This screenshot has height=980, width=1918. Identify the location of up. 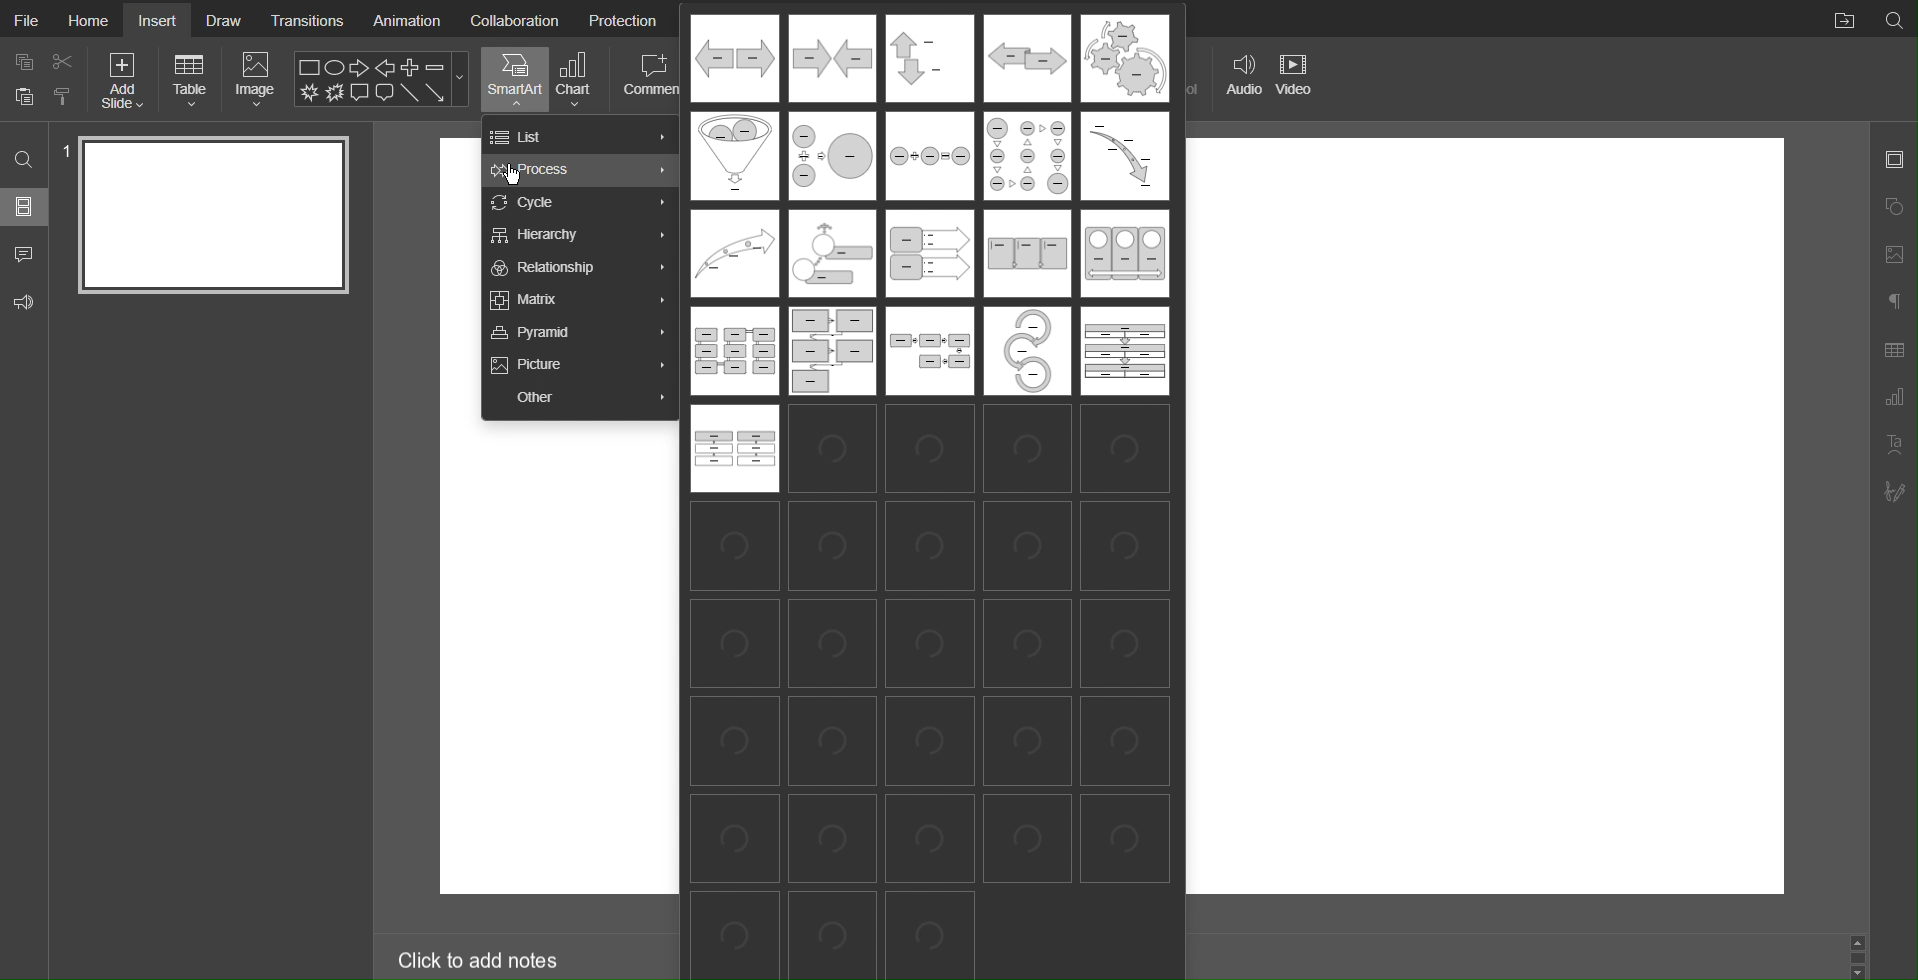
(1862, 944).